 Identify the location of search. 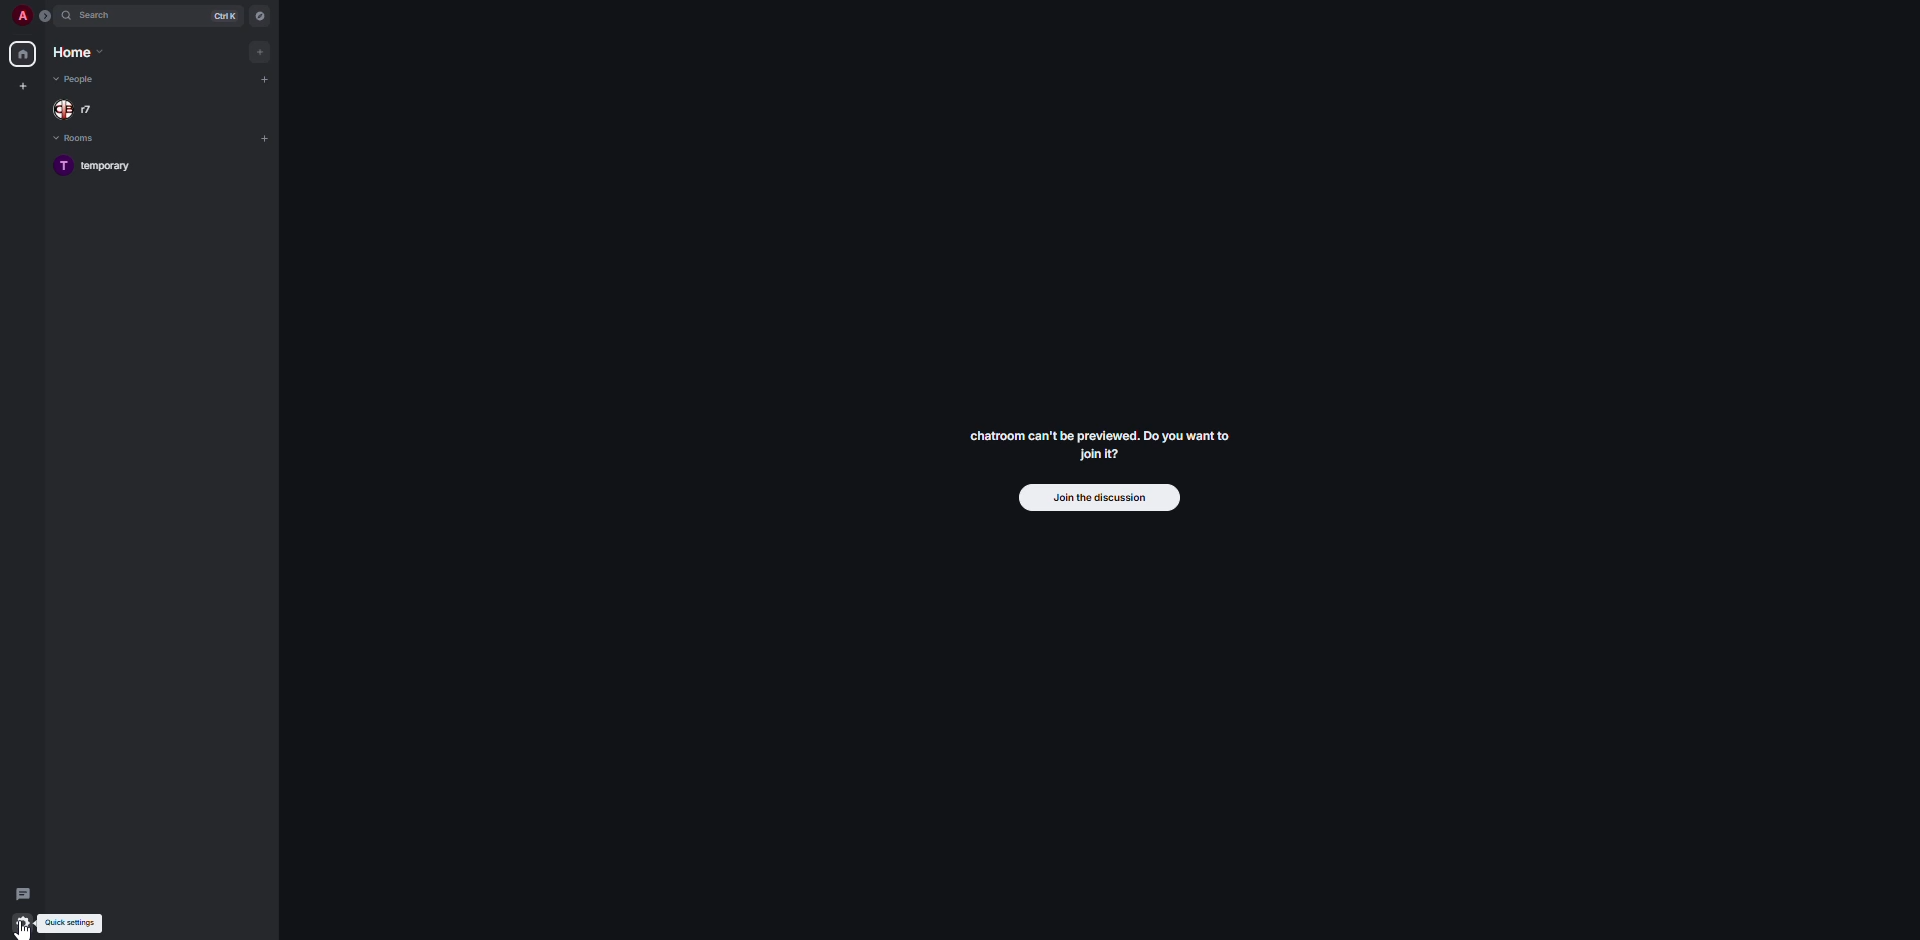
(100, 16).